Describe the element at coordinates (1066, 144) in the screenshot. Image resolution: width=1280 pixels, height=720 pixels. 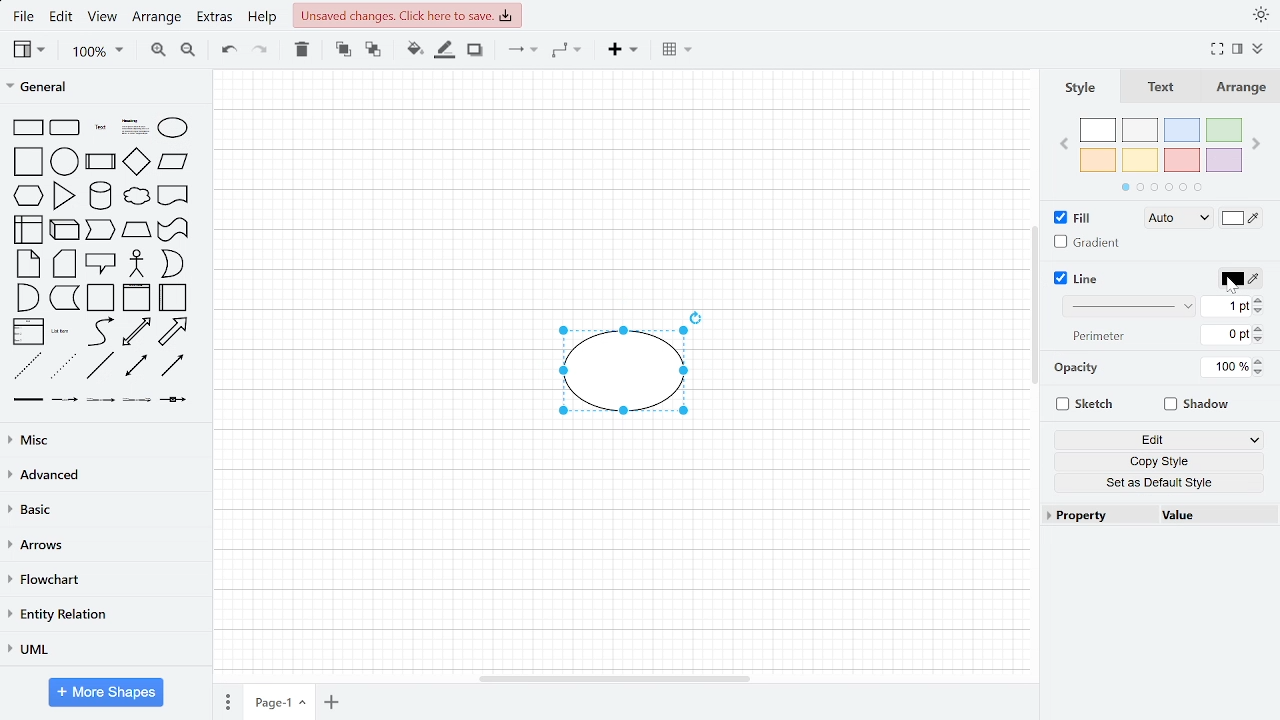
I see `Previous` at that location.